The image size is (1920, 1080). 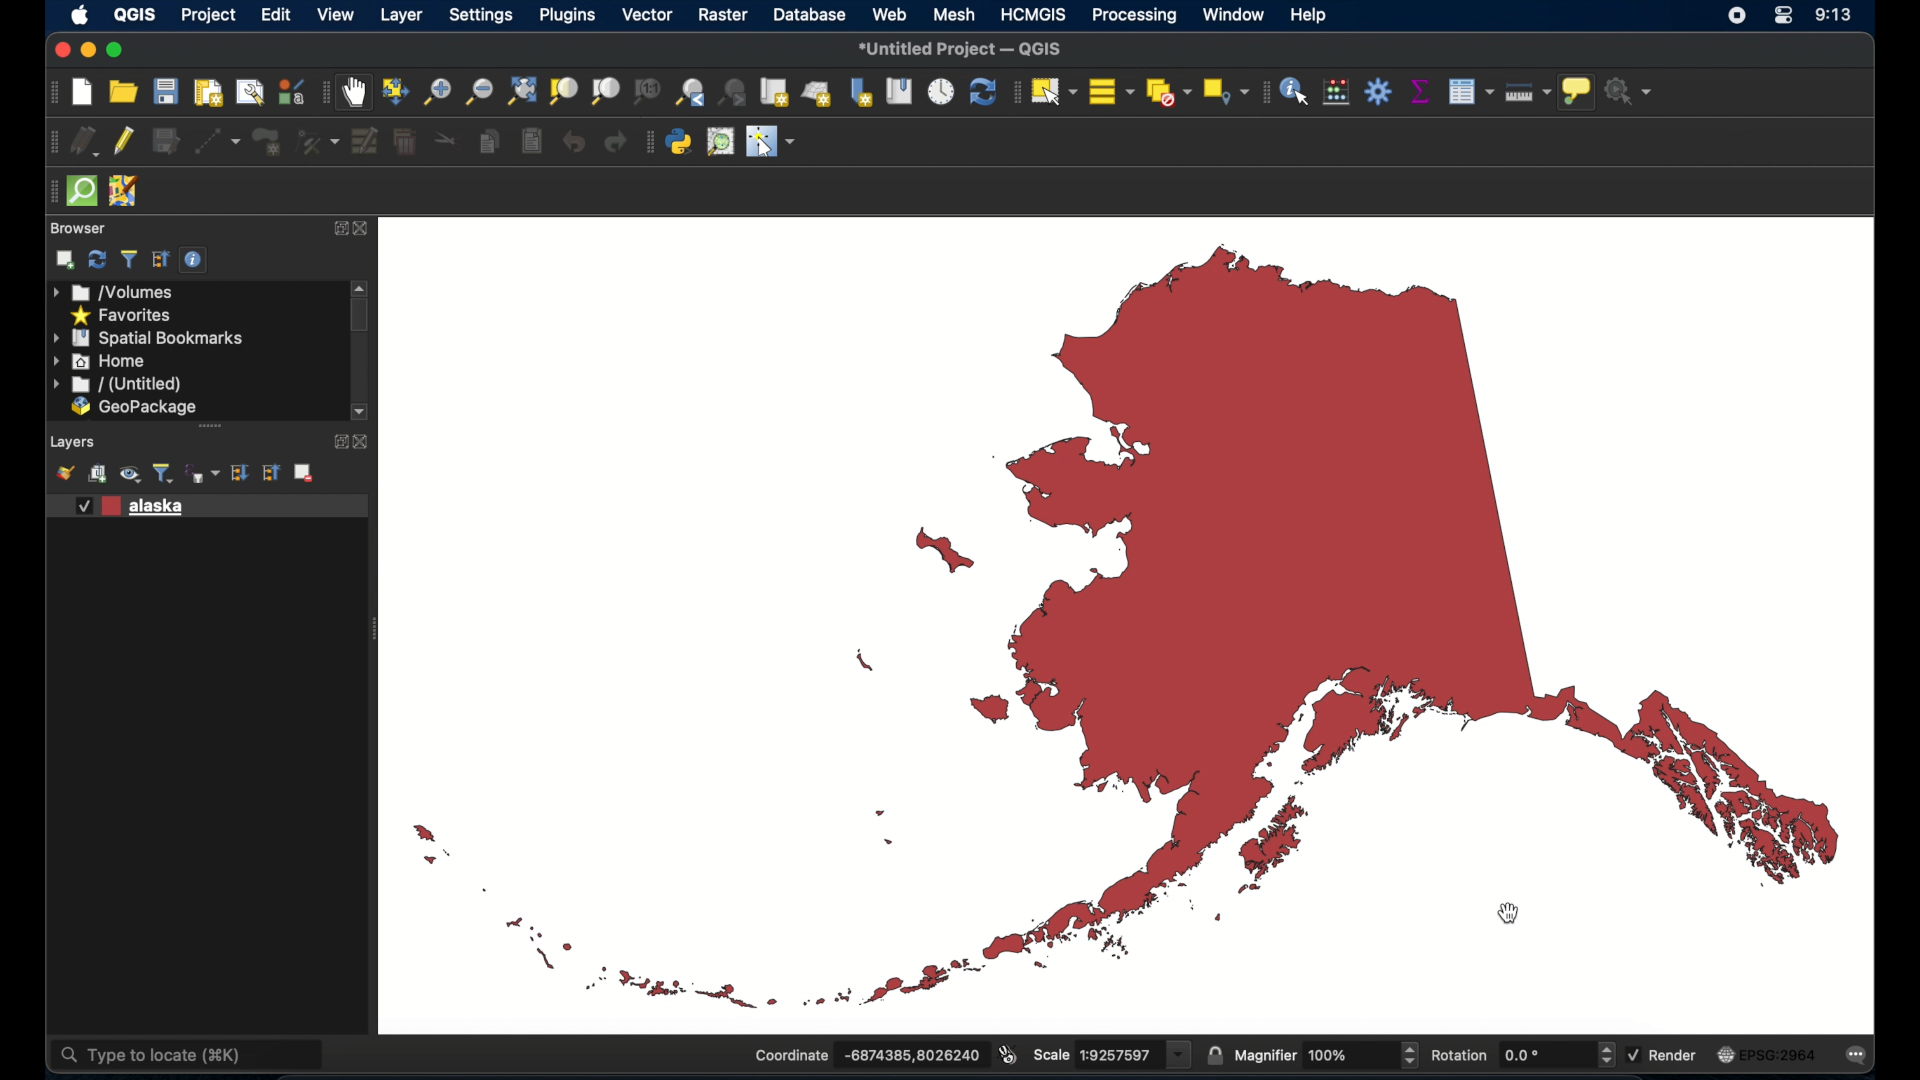 What do you see at coordinates (1737, 14) in the screenshot?
I see `screen recorder icon` at bounding box center [1737, 14].